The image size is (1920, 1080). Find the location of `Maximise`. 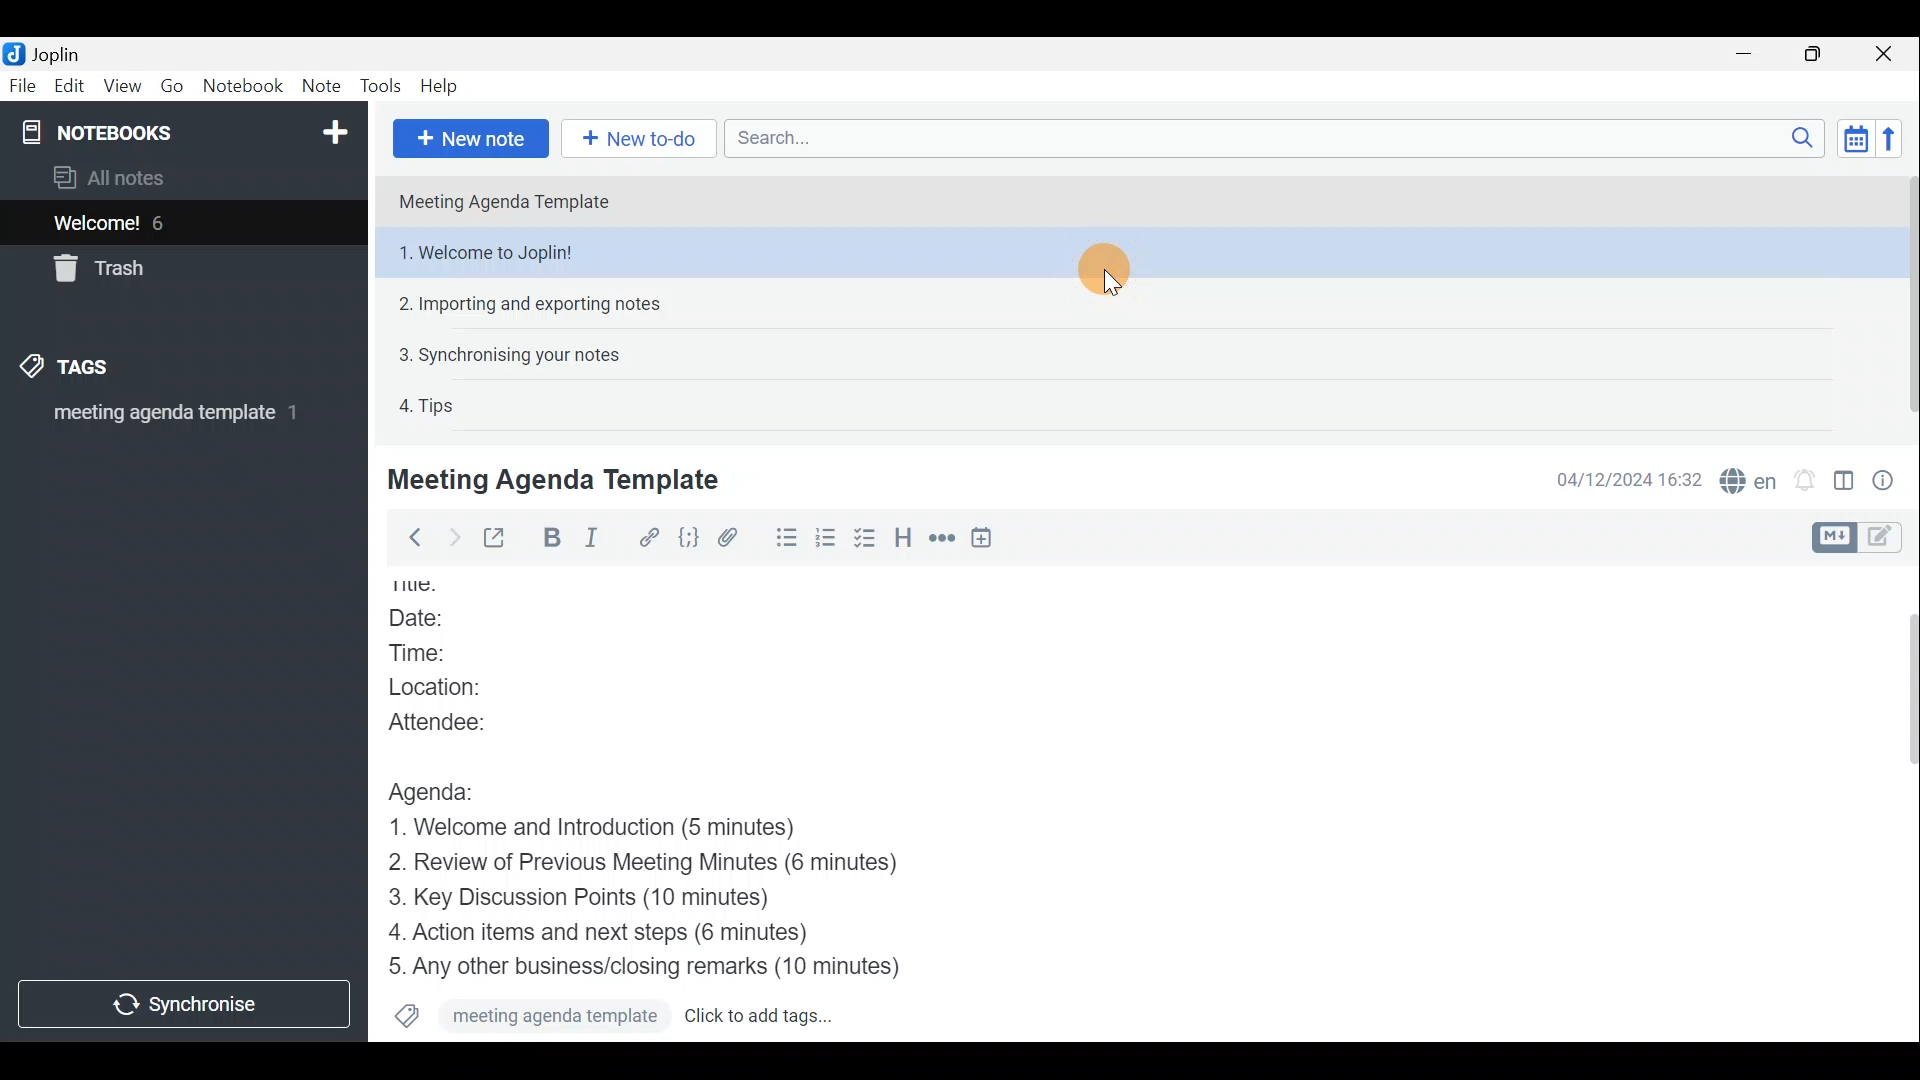

Maximise is located at coordinates (1814, 56).